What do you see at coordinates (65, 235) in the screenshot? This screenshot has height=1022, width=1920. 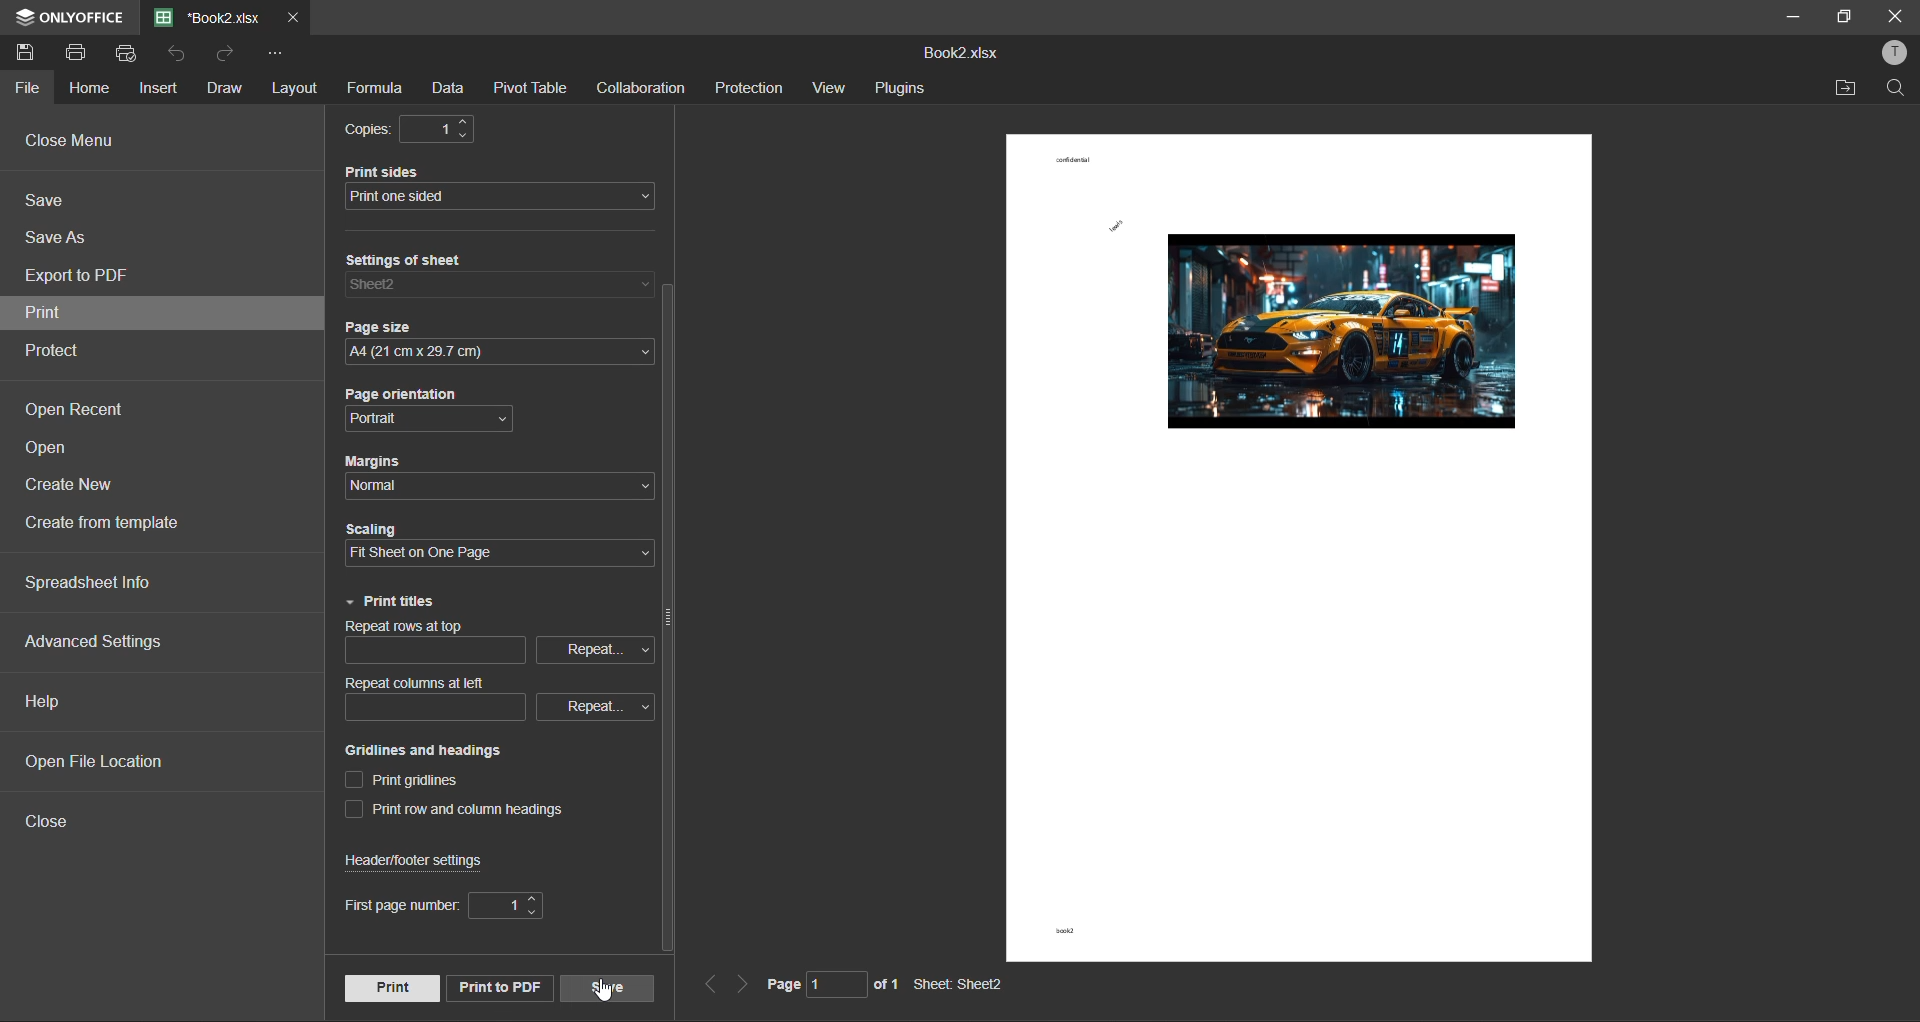 I see `save as ` at bounding box center [65, 235].